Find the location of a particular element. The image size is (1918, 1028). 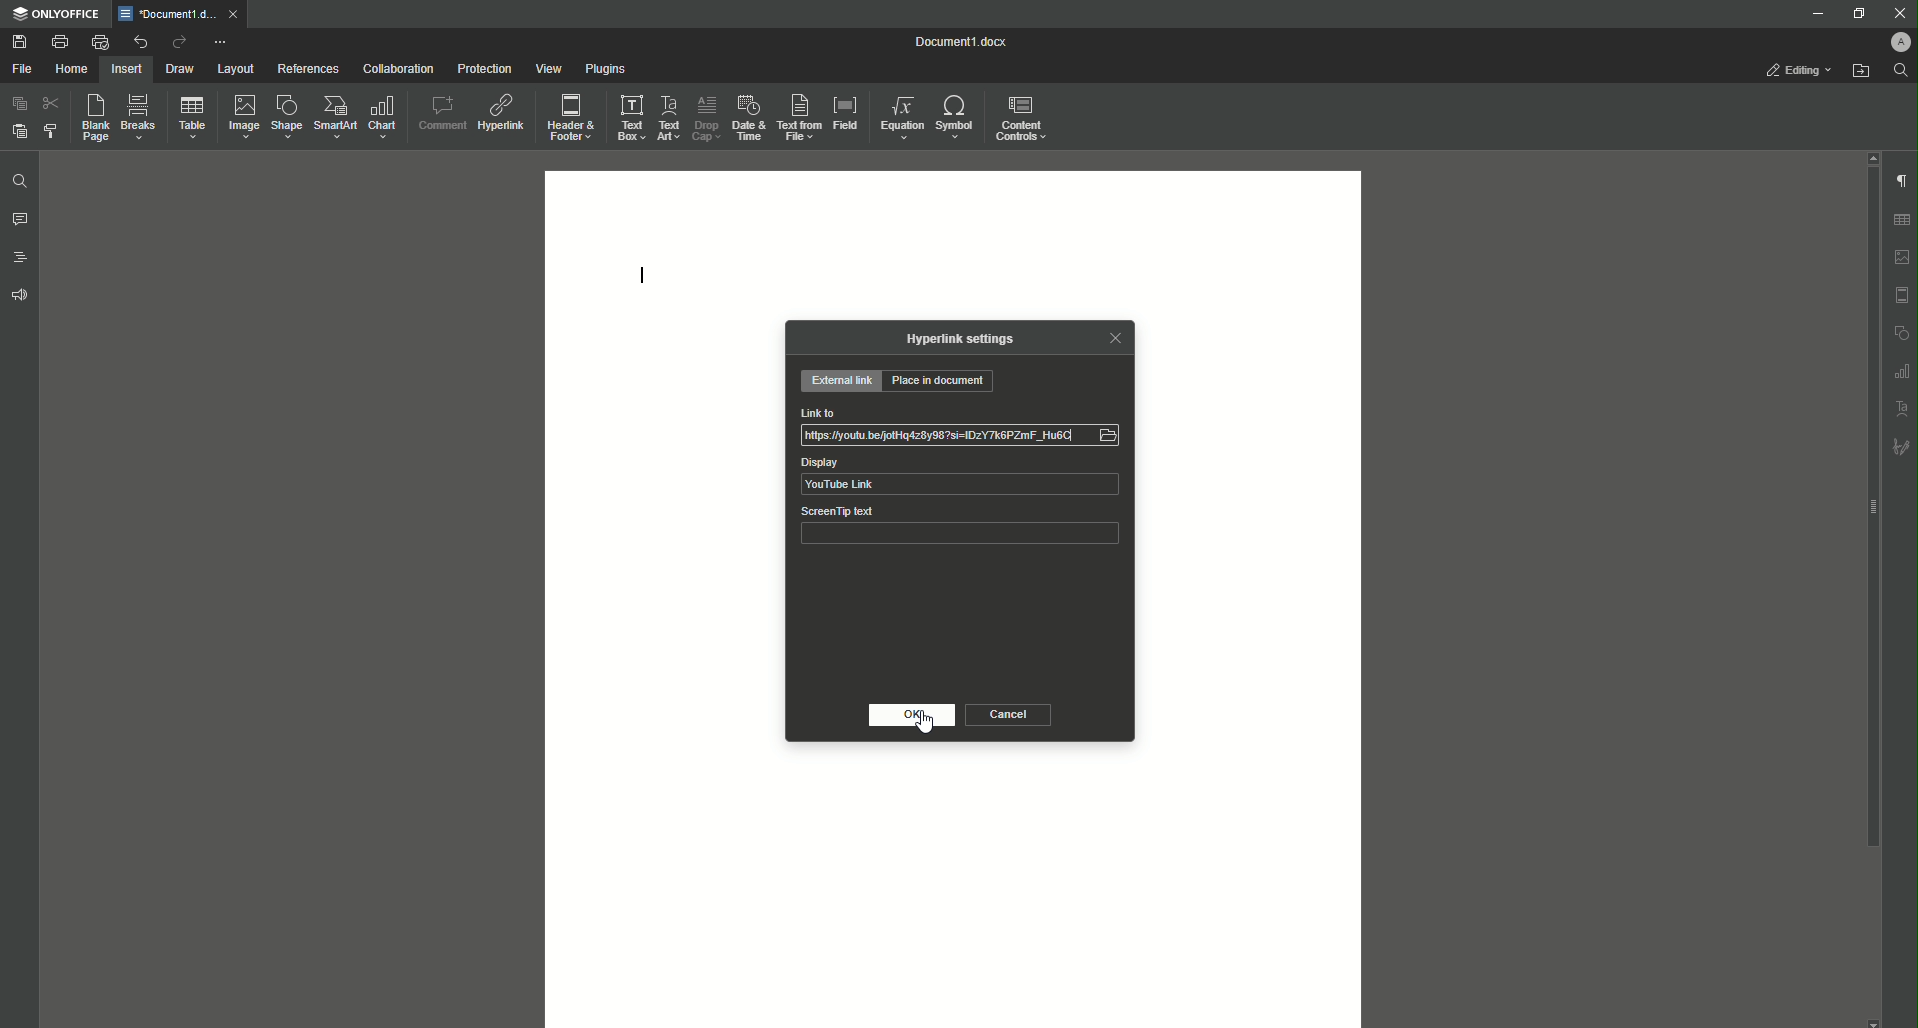

graph settings is located at coordinates (1904, 371).